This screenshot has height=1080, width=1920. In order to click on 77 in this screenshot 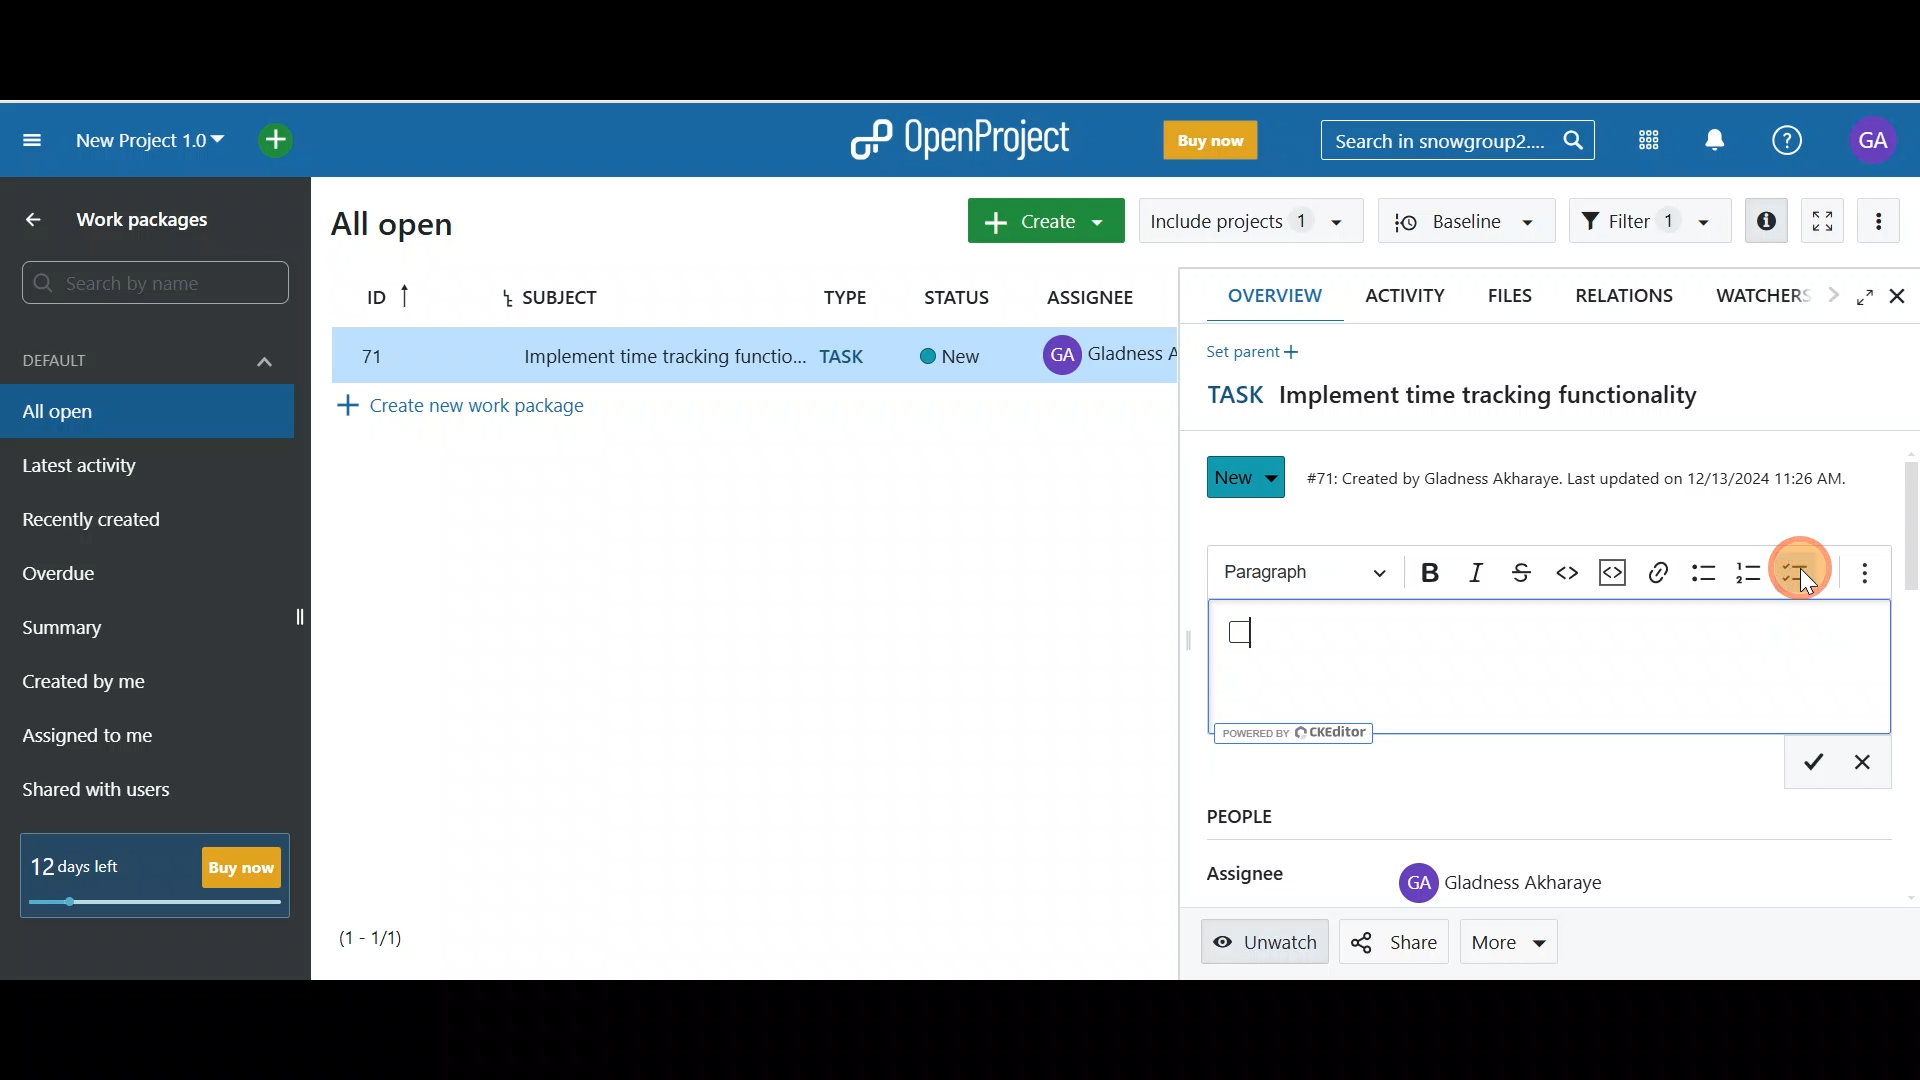, I will do `click(367, 356)`.